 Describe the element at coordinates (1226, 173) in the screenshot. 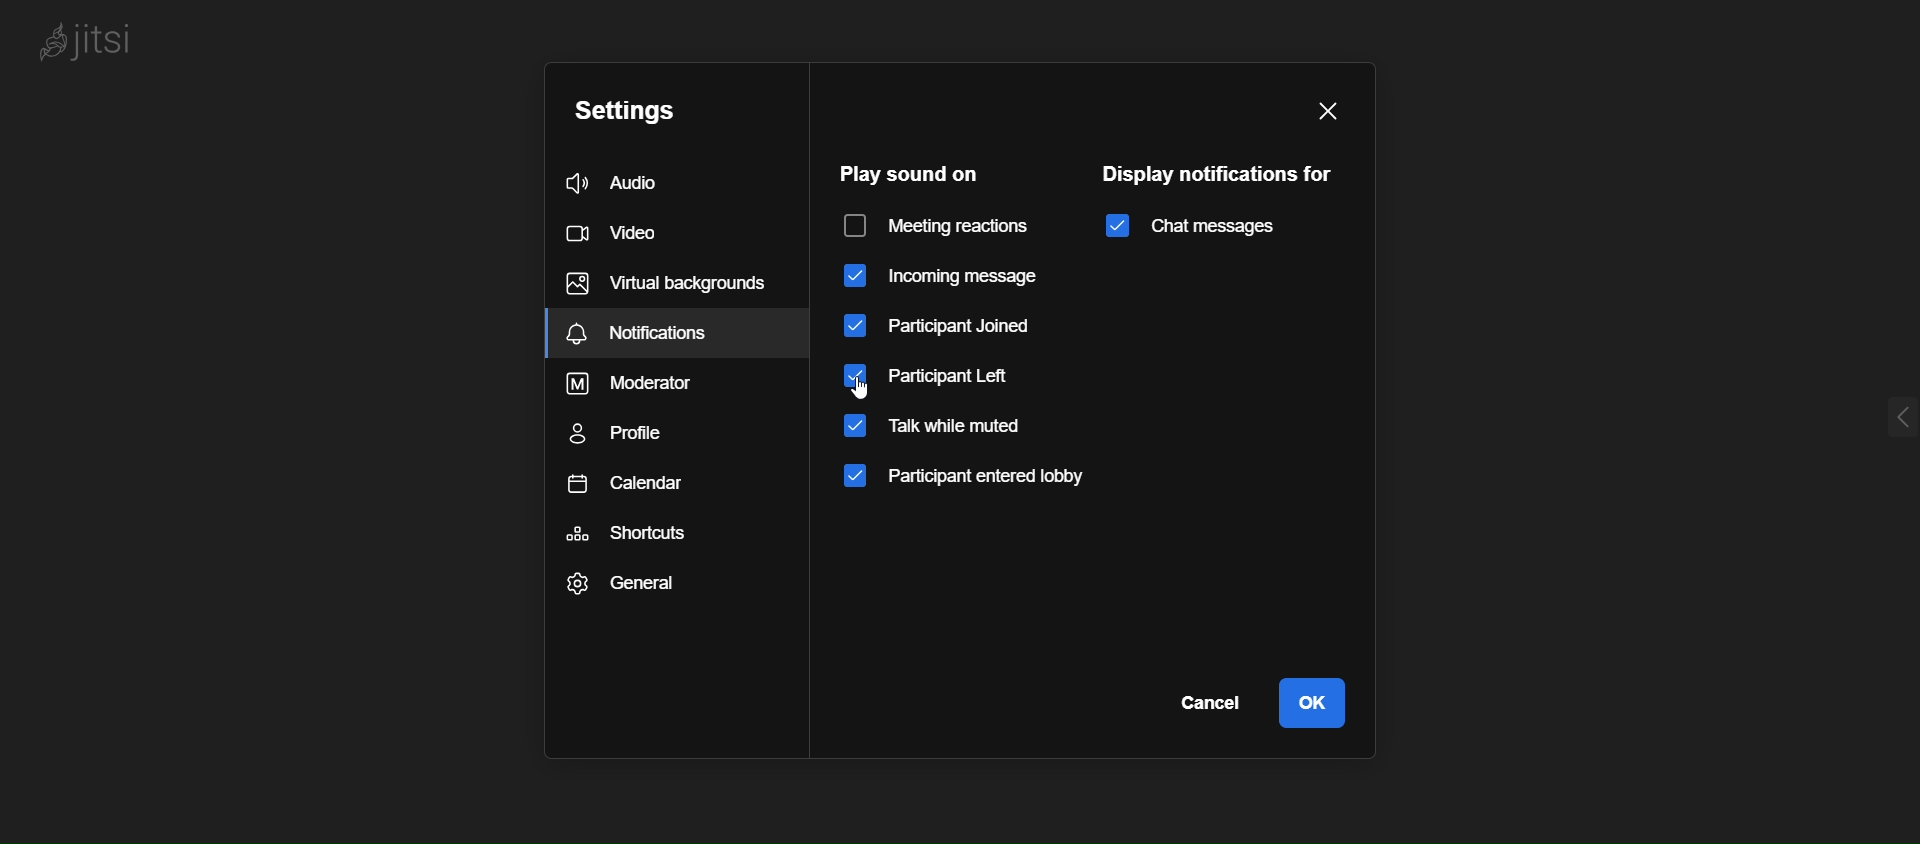

I see `display notification for` at that location.